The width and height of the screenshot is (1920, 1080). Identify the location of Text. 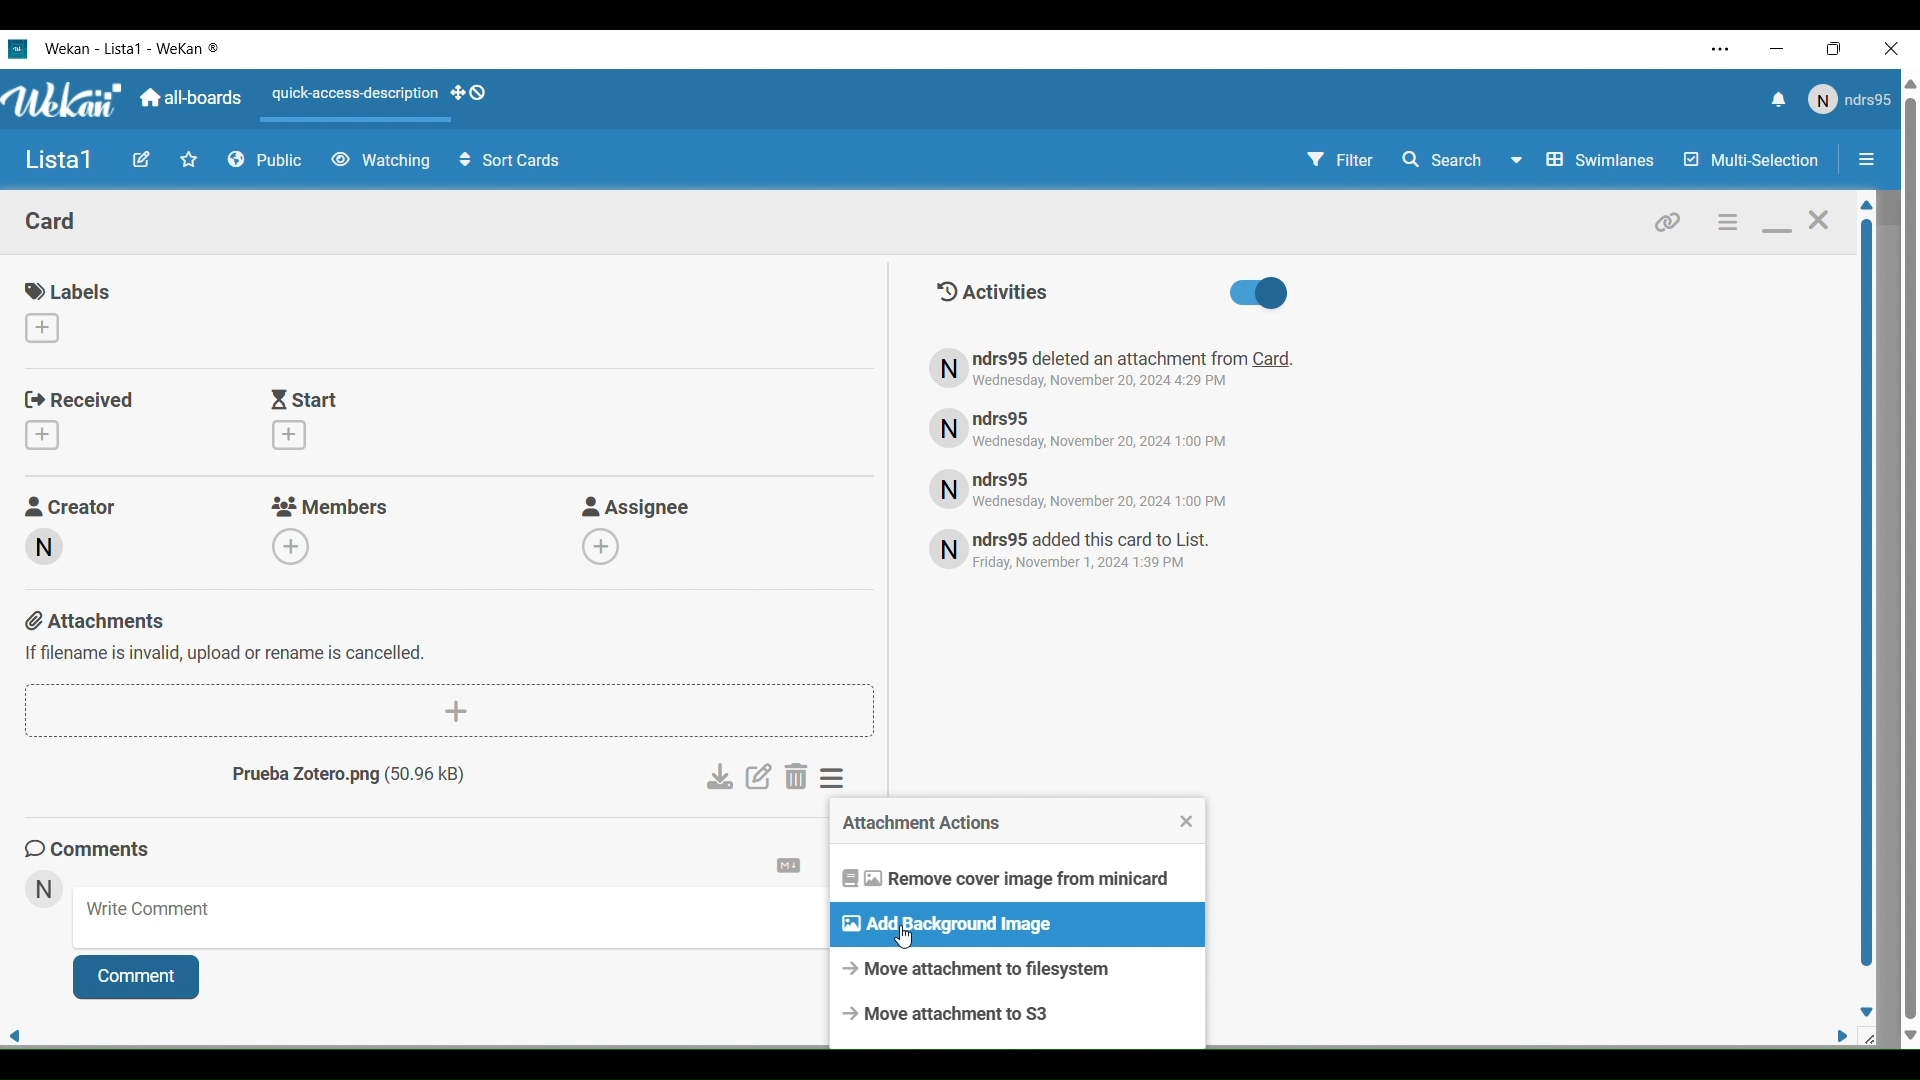
(1000, 291).